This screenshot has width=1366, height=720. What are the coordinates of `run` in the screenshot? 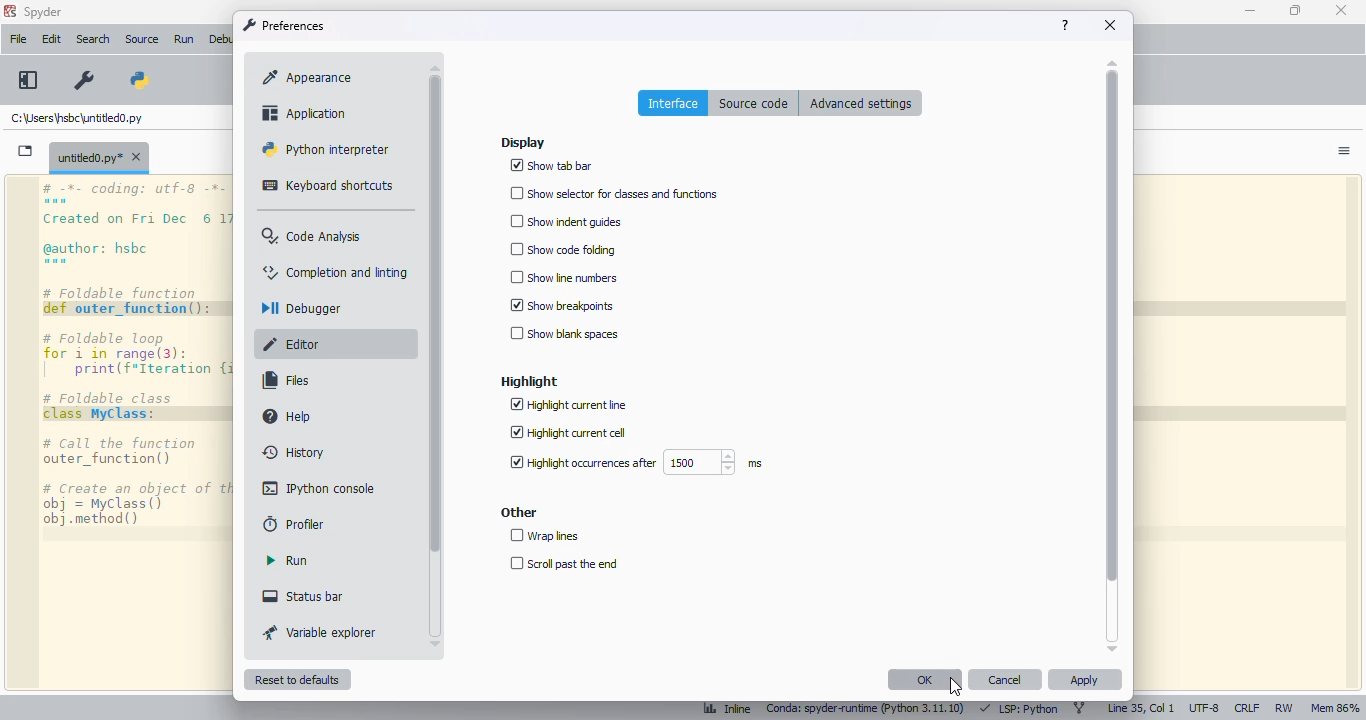 It's located at (186, 41).